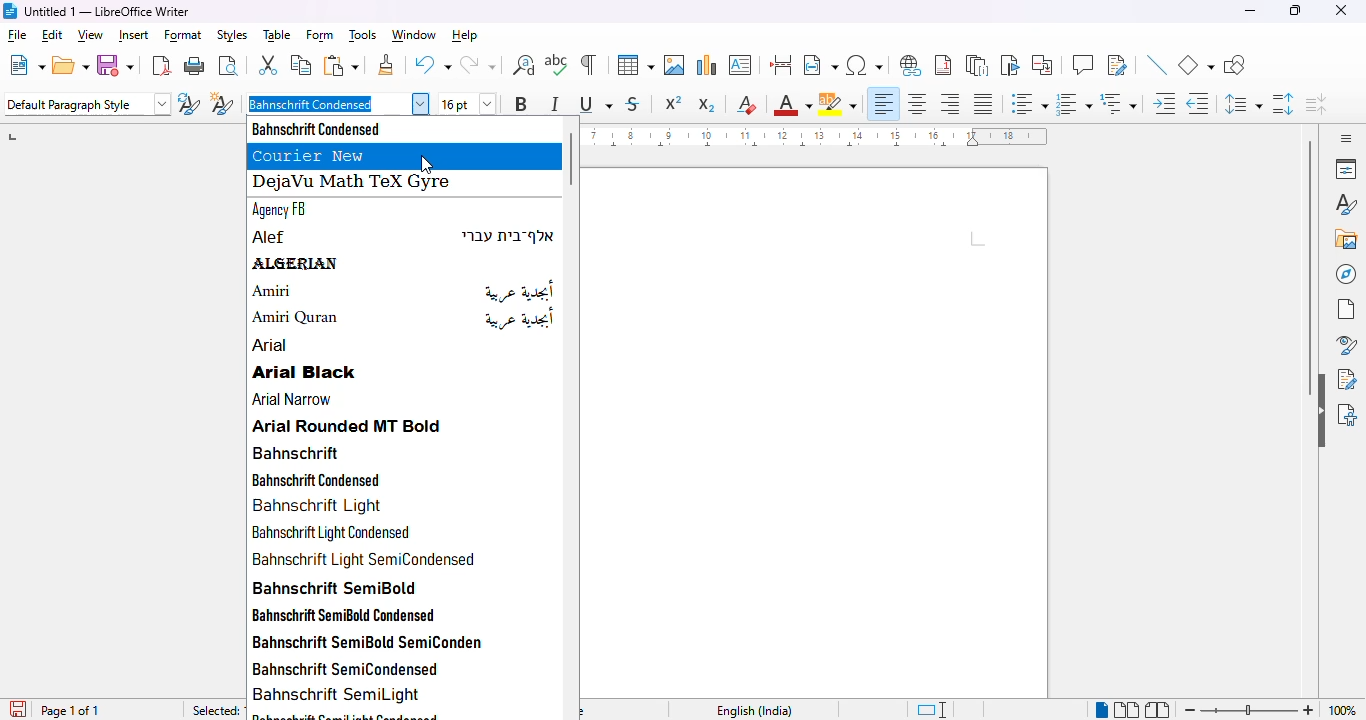 This screenshot has width=1366, height=720. I want to click on file, so click(18, 37).